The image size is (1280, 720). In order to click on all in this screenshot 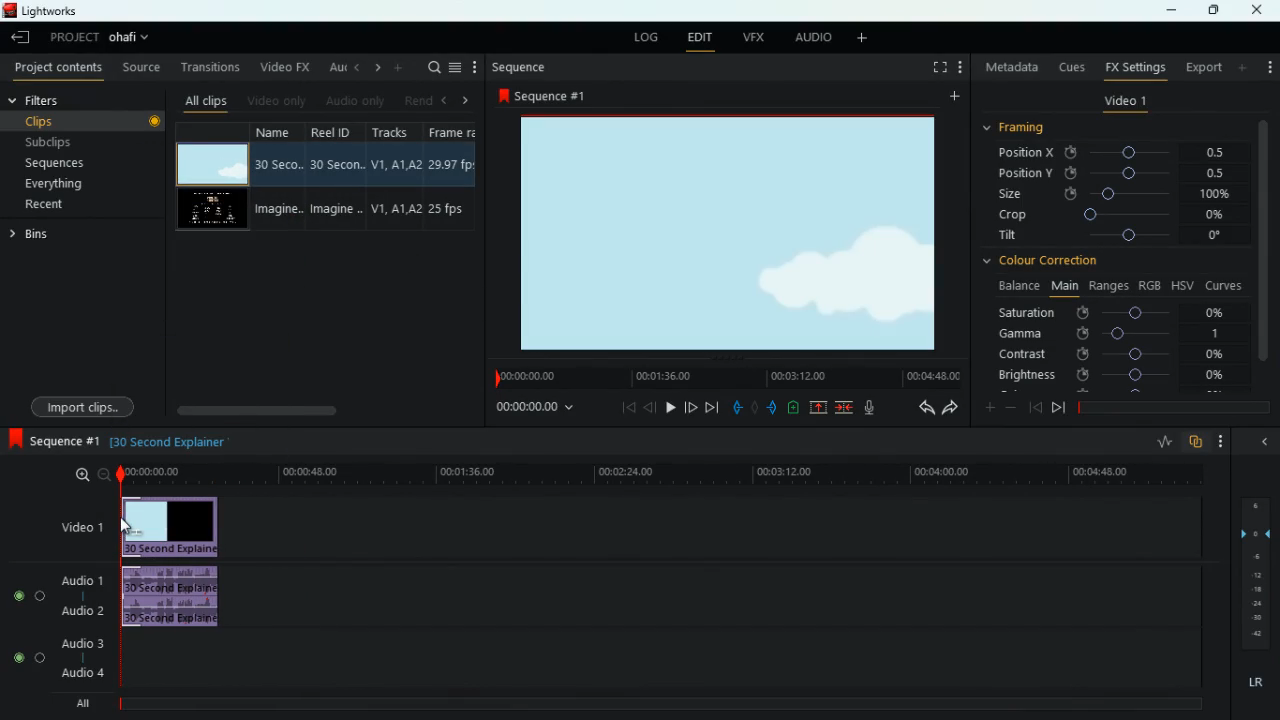, I will do `click(78, 706)`.